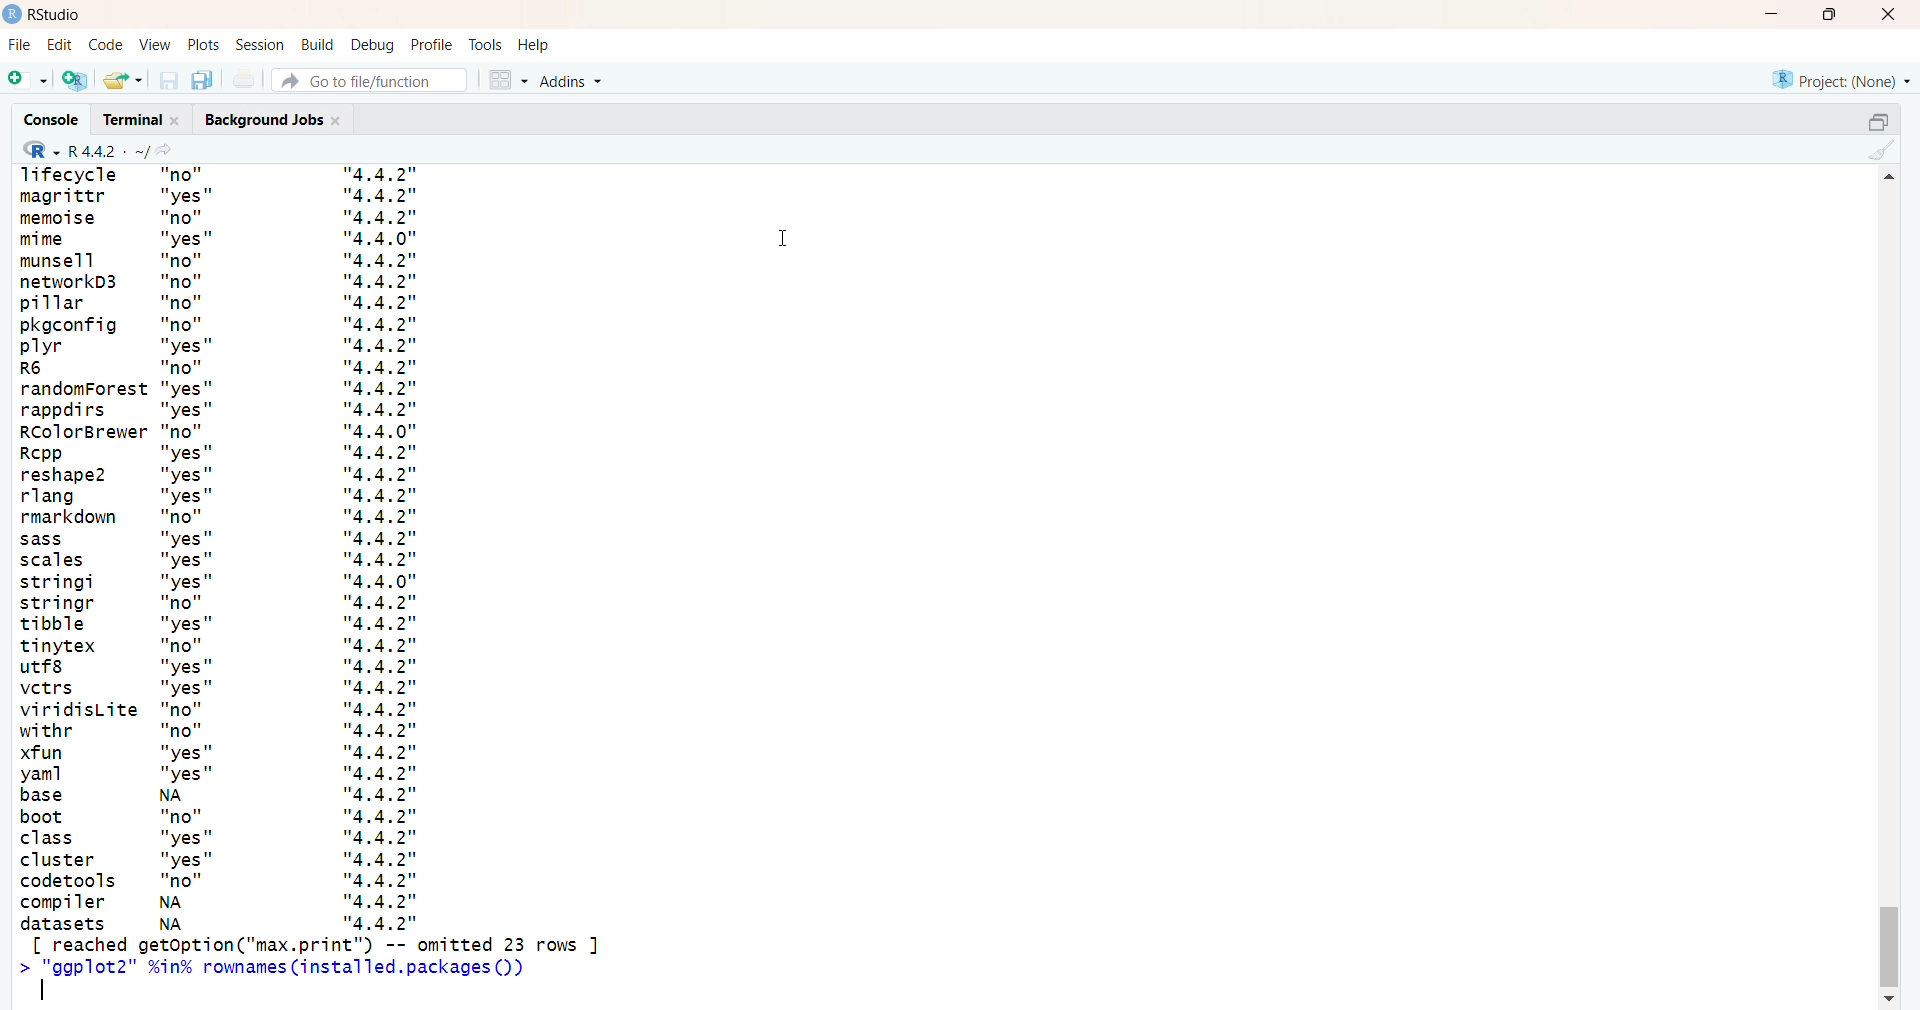  What do you see at coordinates (535, 44) in the screenshot?
I see `help` at bounding box center [535, 44].